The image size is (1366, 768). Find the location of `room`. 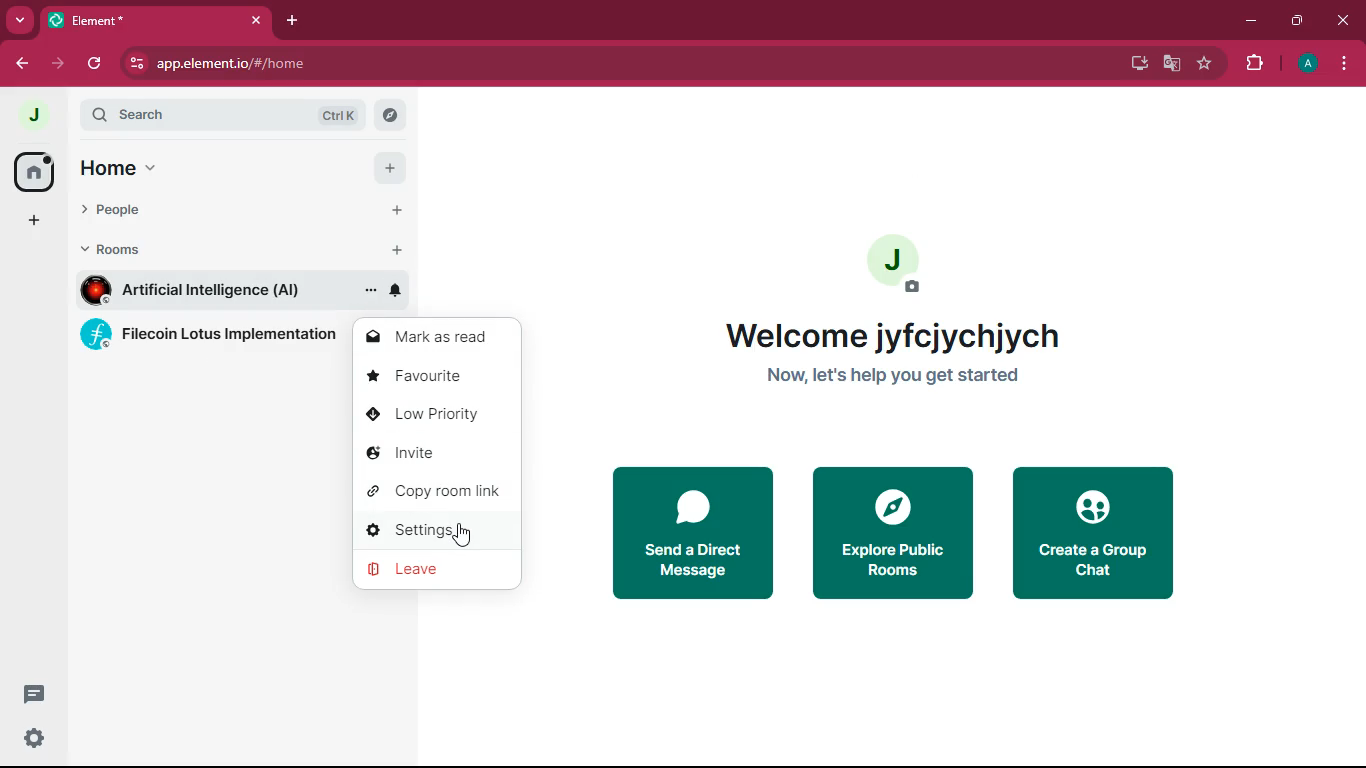

room is located at coordinates (207, 291).